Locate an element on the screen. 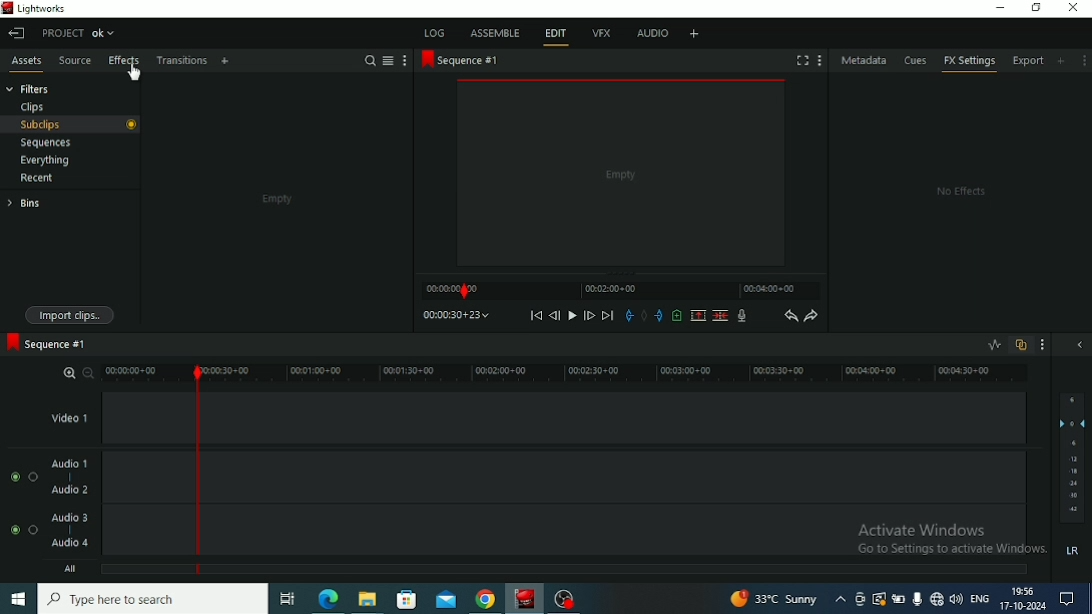 Image resolution: width=1092 pixels, height=614 pixels. sequence #1 is located at coordinates (49, 345).